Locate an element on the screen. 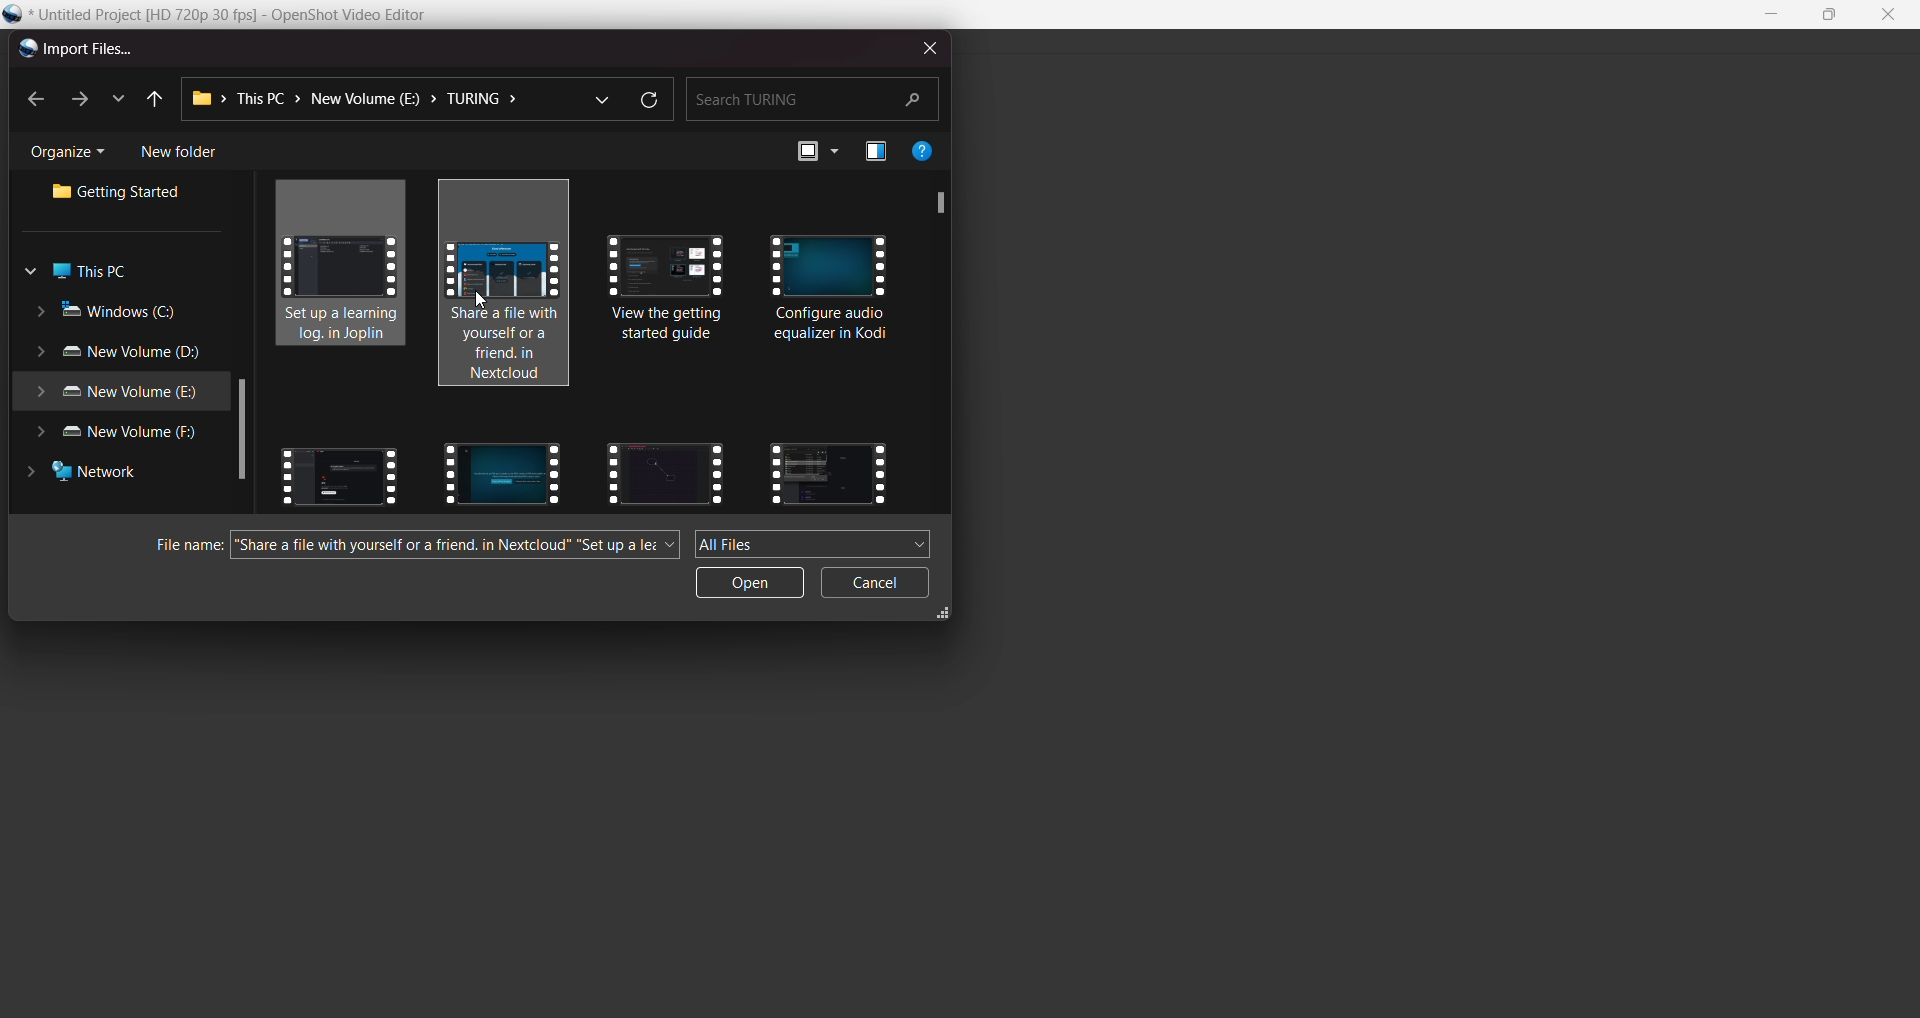 The height and width of the screenshot is (1018, 1920). maximise is located at coordinates (1832, 16).